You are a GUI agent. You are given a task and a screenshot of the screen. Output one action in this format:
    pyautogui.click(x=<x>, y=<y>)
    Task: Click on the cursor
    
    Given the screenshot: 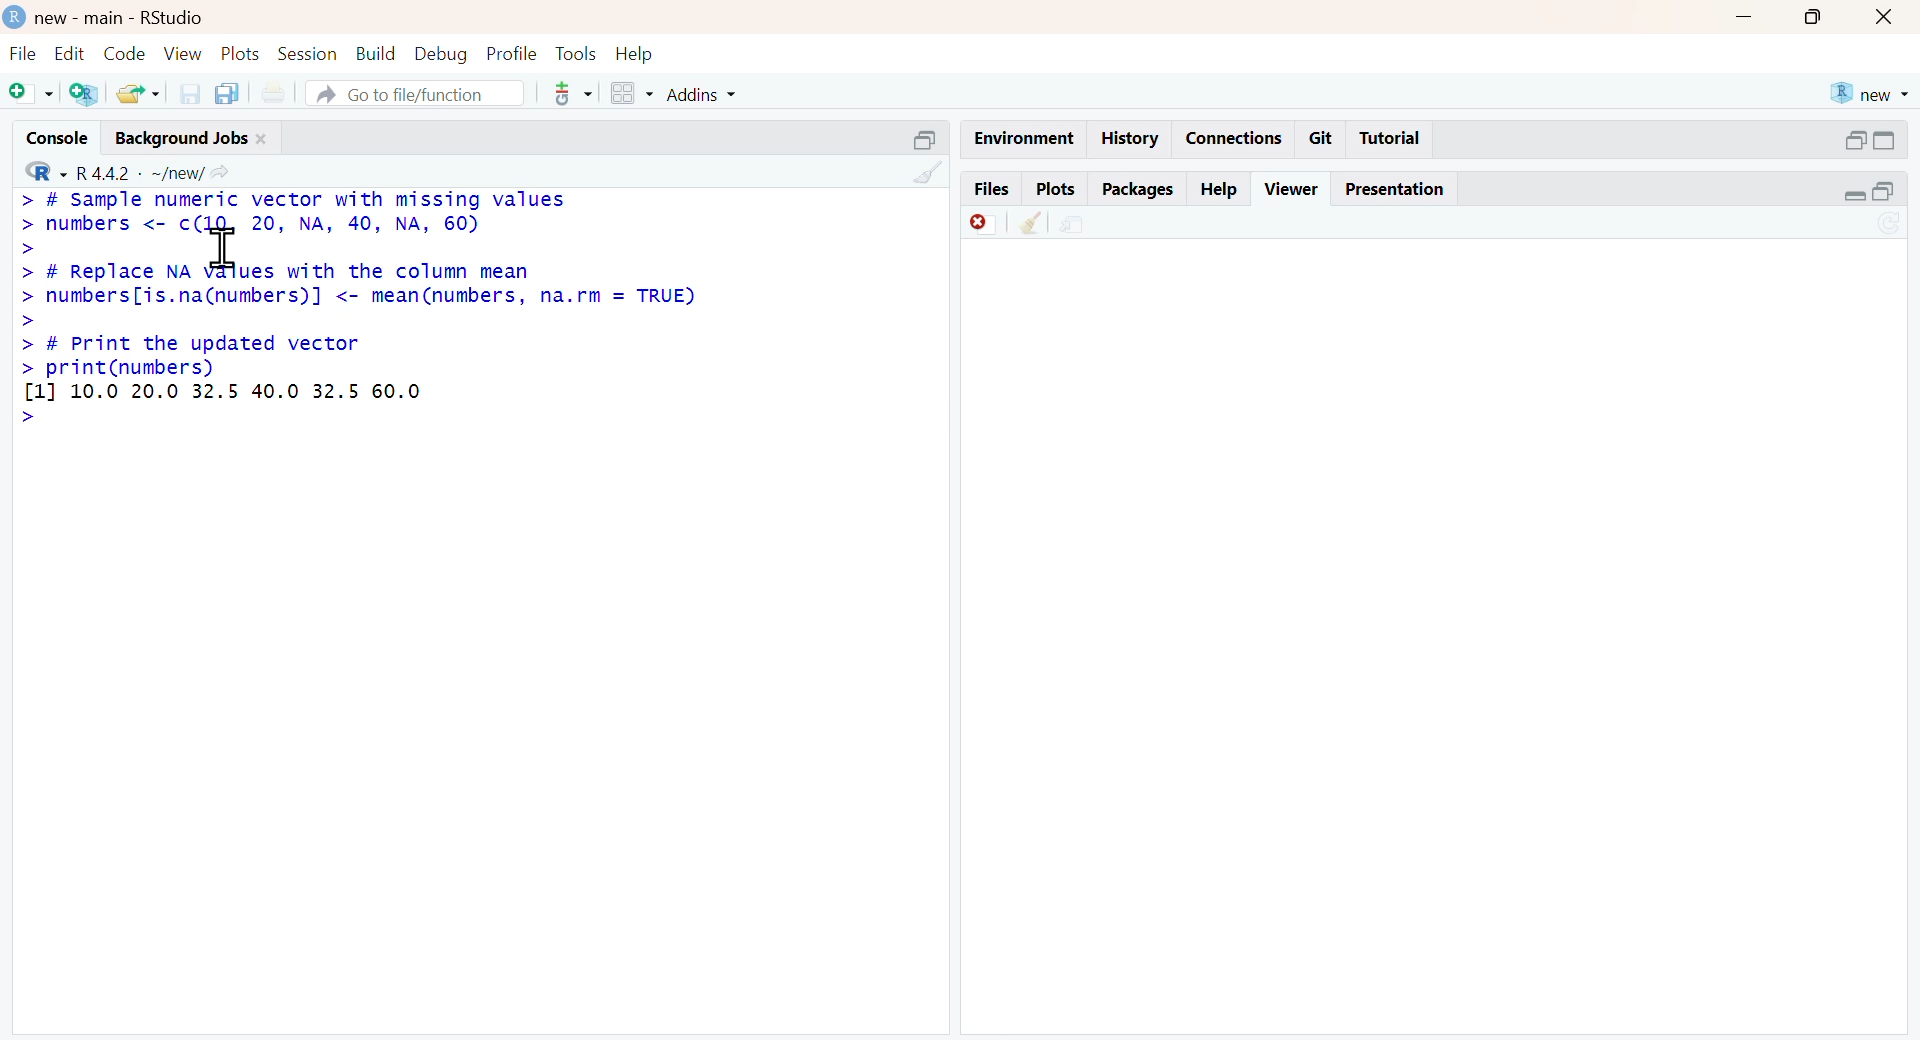 What is the action you would take?
    pyautogui.click(x=224, y=246)
    